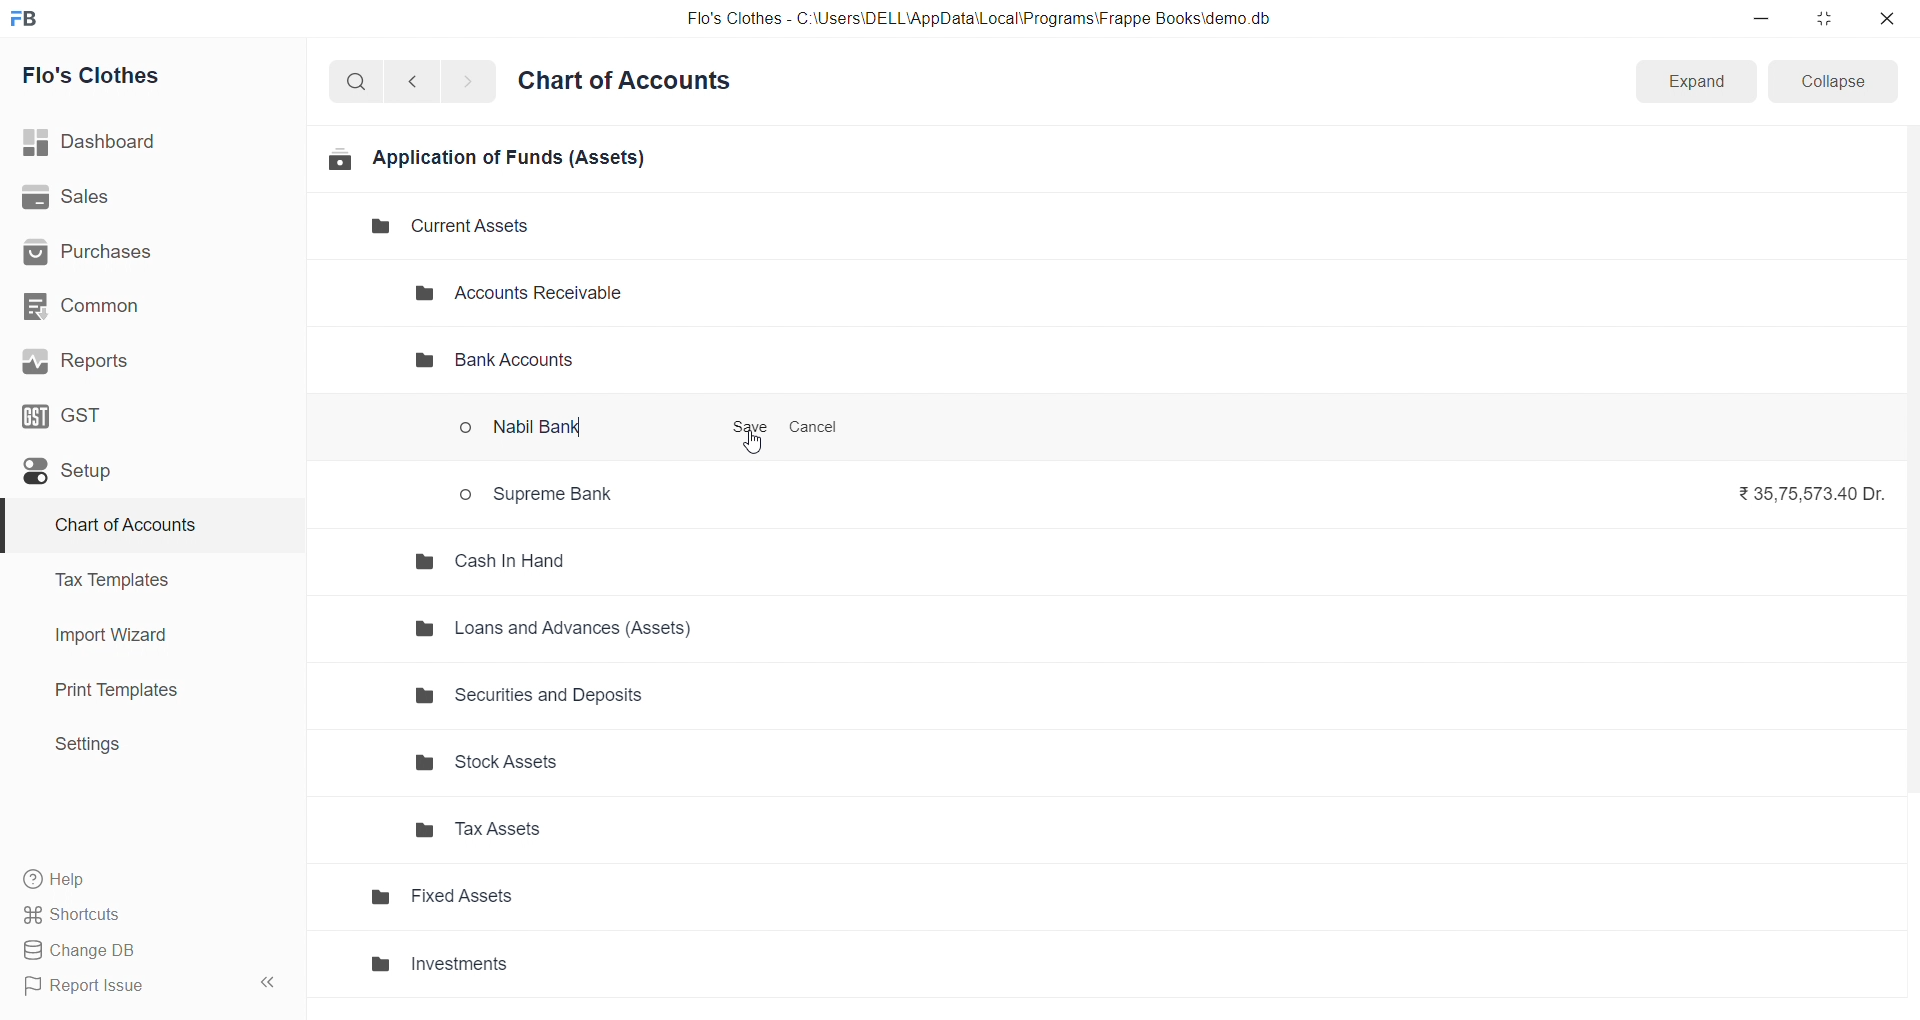 The width and height of the screenshot is (1920, 1020). What do you see at coordinates (1886, 18) in the screenshot?
I see `close` at bounding box center [1886, 18].